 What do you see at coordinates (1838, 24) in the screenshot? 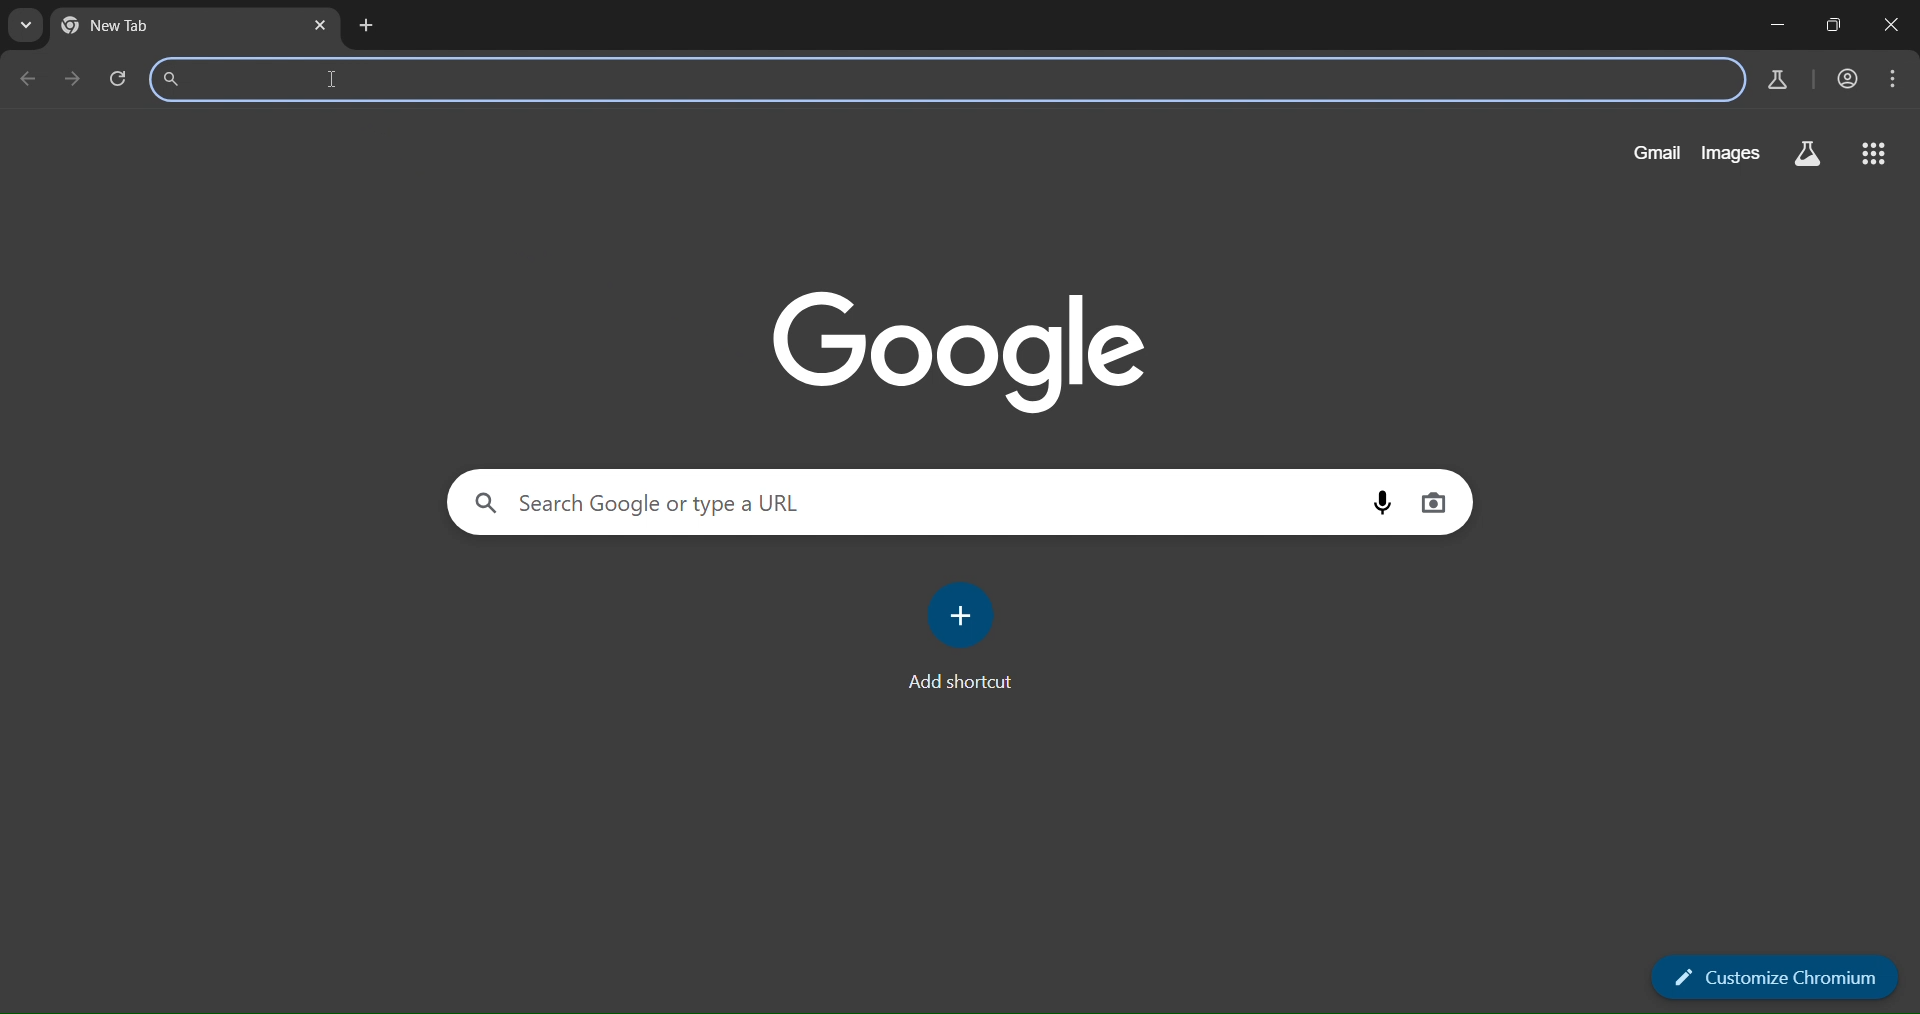
I see `Maximize` at bounding box center [1838, 24].